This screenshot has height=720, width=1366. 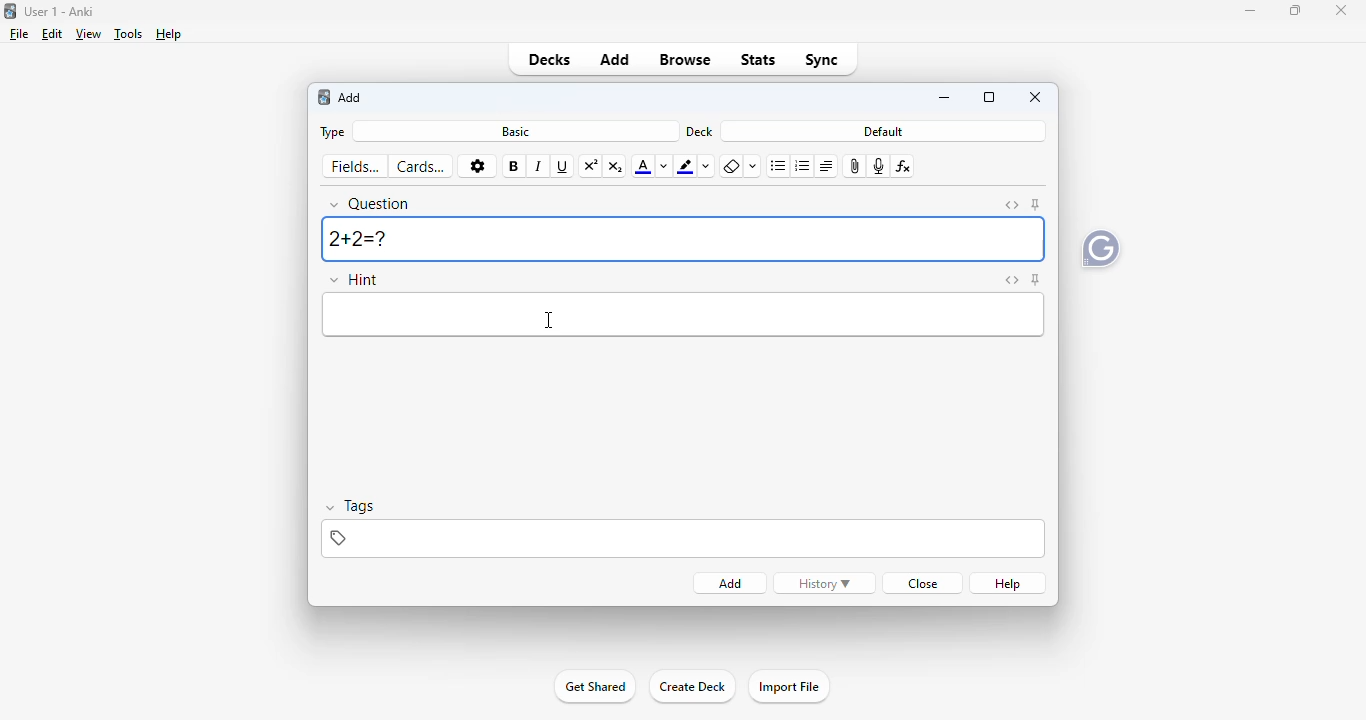 I want to click on cursor, so click(x=551, y=321).